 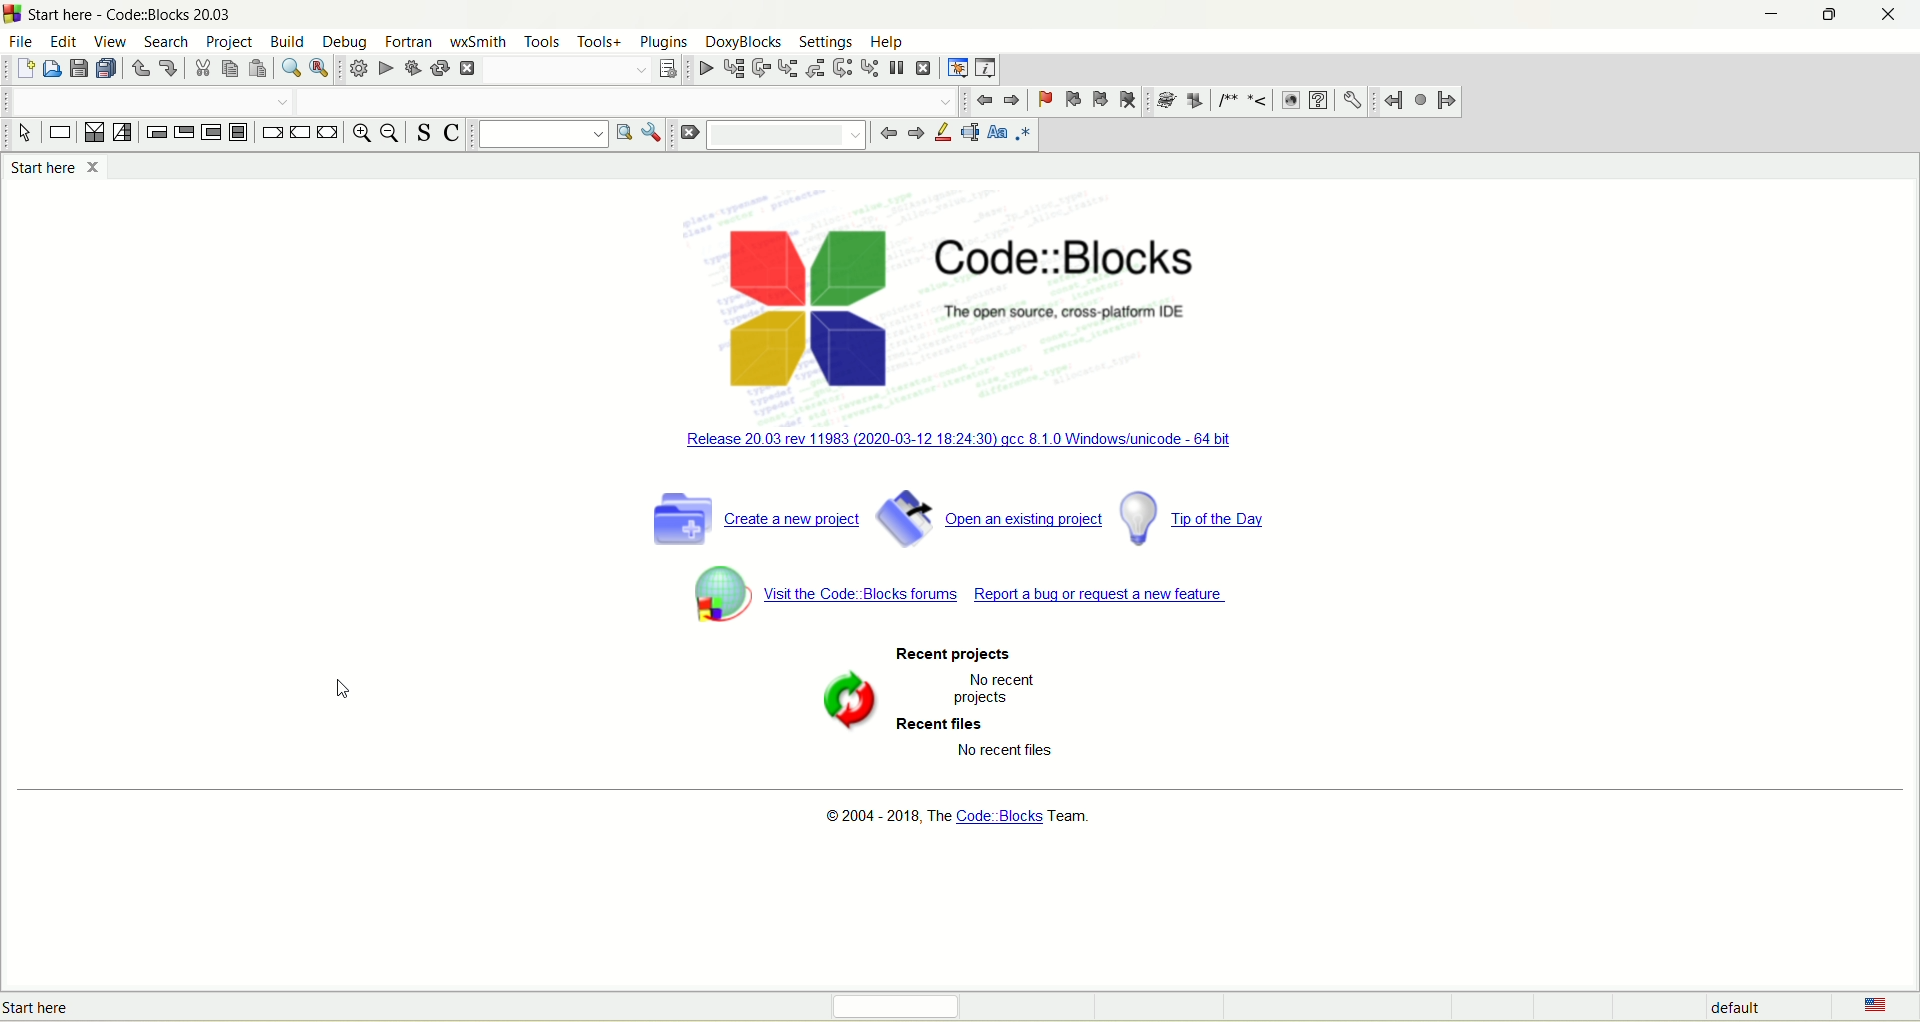 What do you see at coordinates (981, 100) in the screenshot?
I see `jump back` at bounding box center [981, 100].